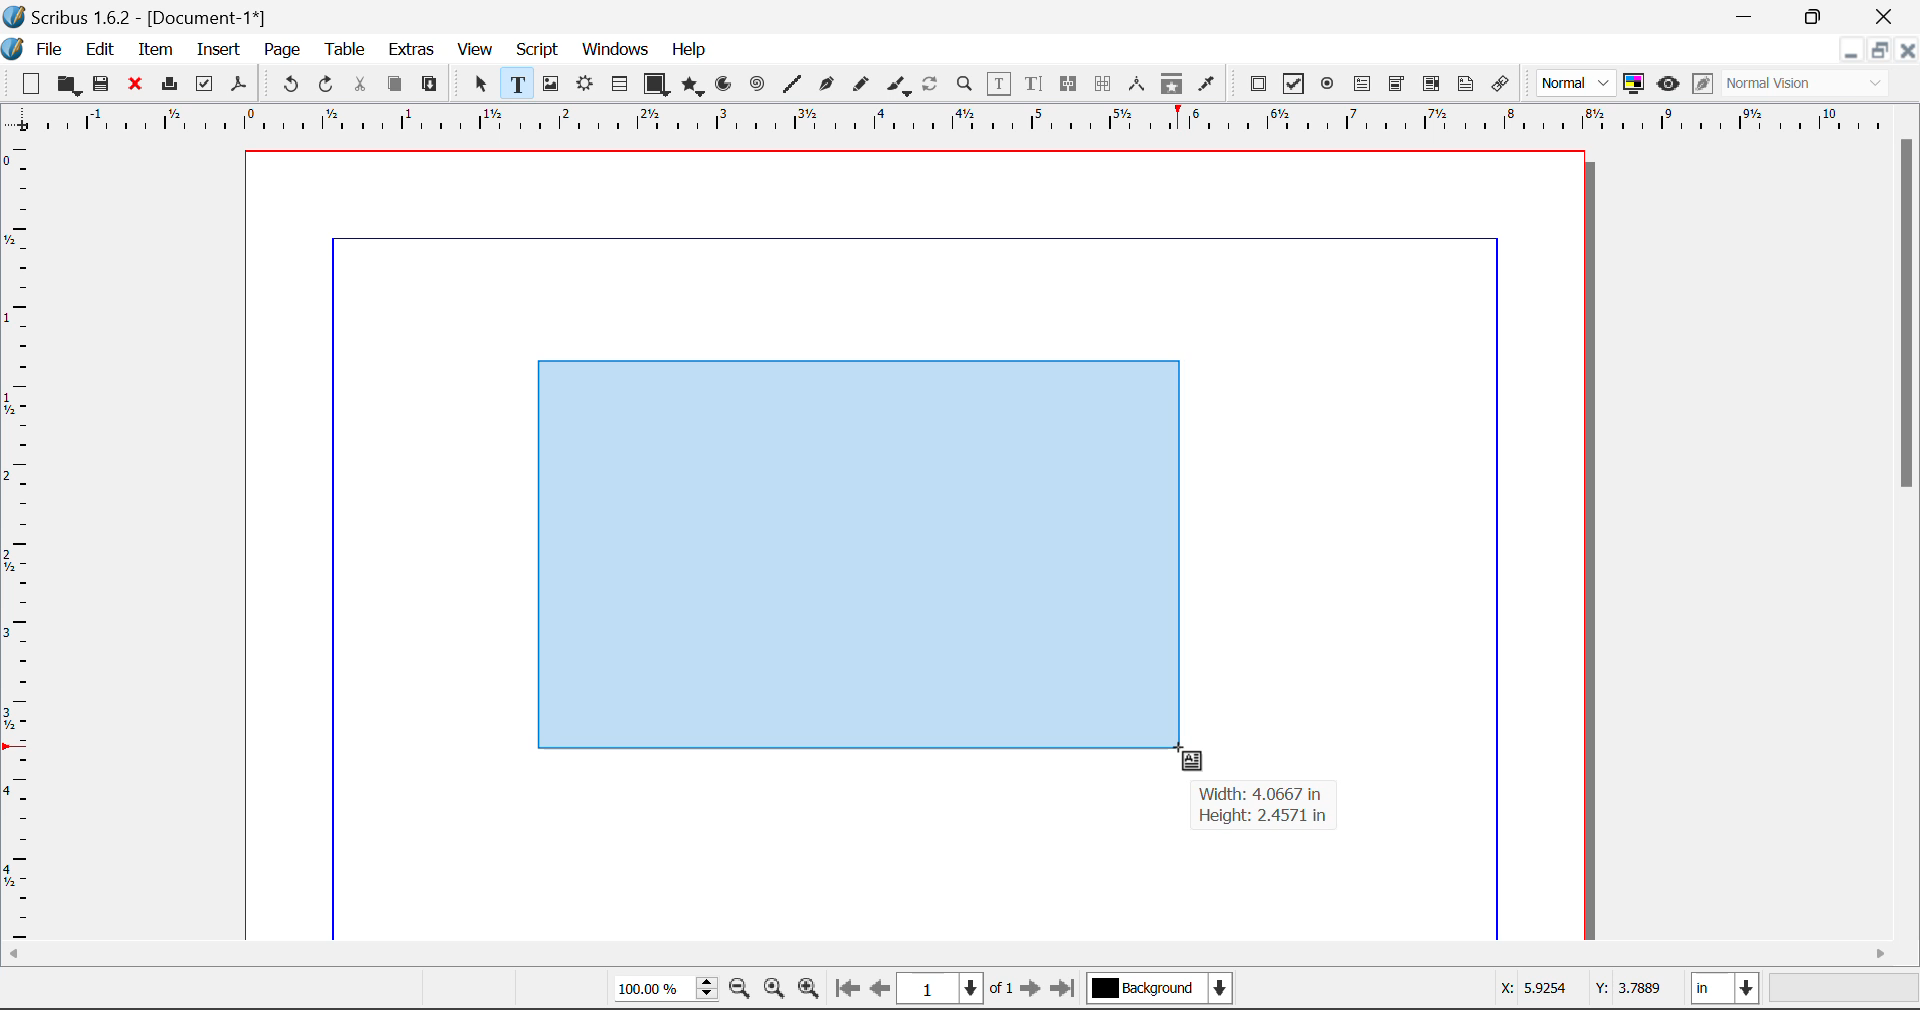 The height and width of the screenshot is (1010, 1920). Describe the element at coordinates (1908, 50) in the screenshot. I see `Close` at that location.